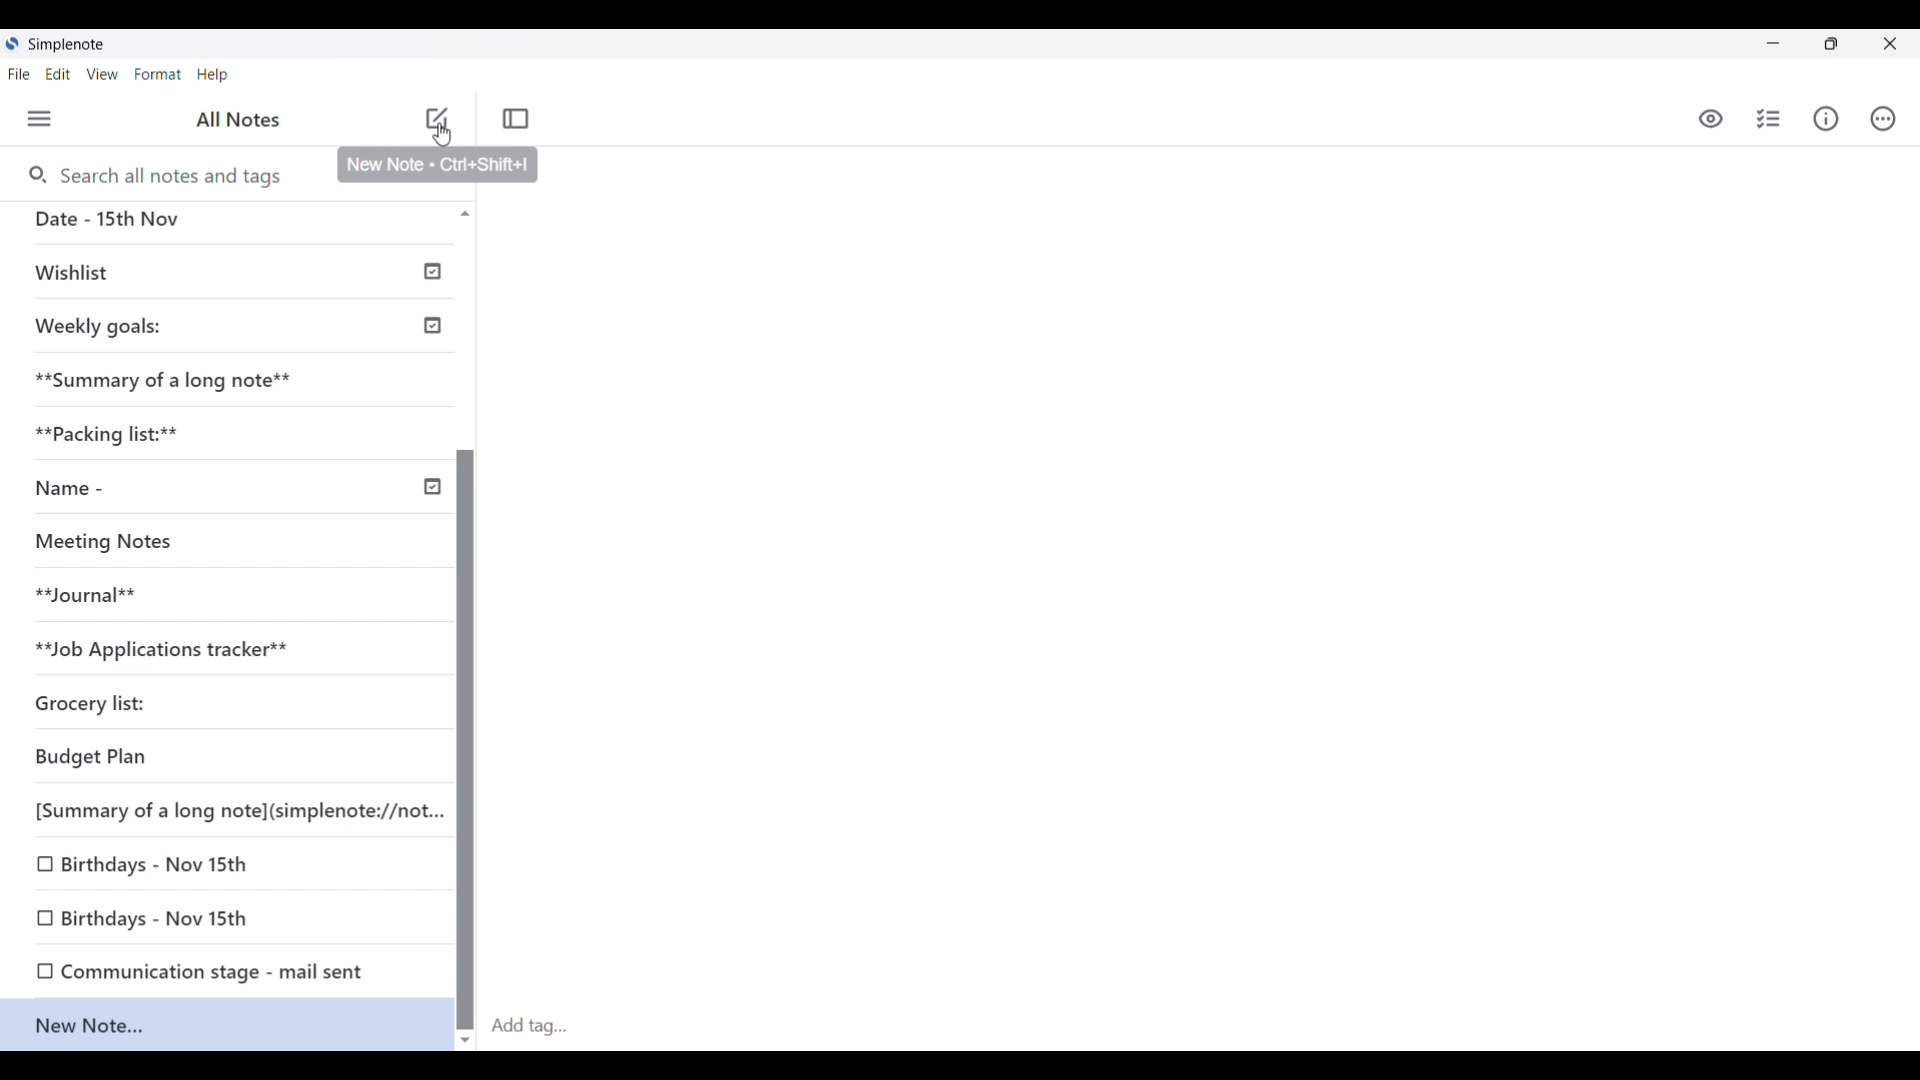  Describe the element at coordinates (40, 118) in the screenshot. I see `Menu` at that location.